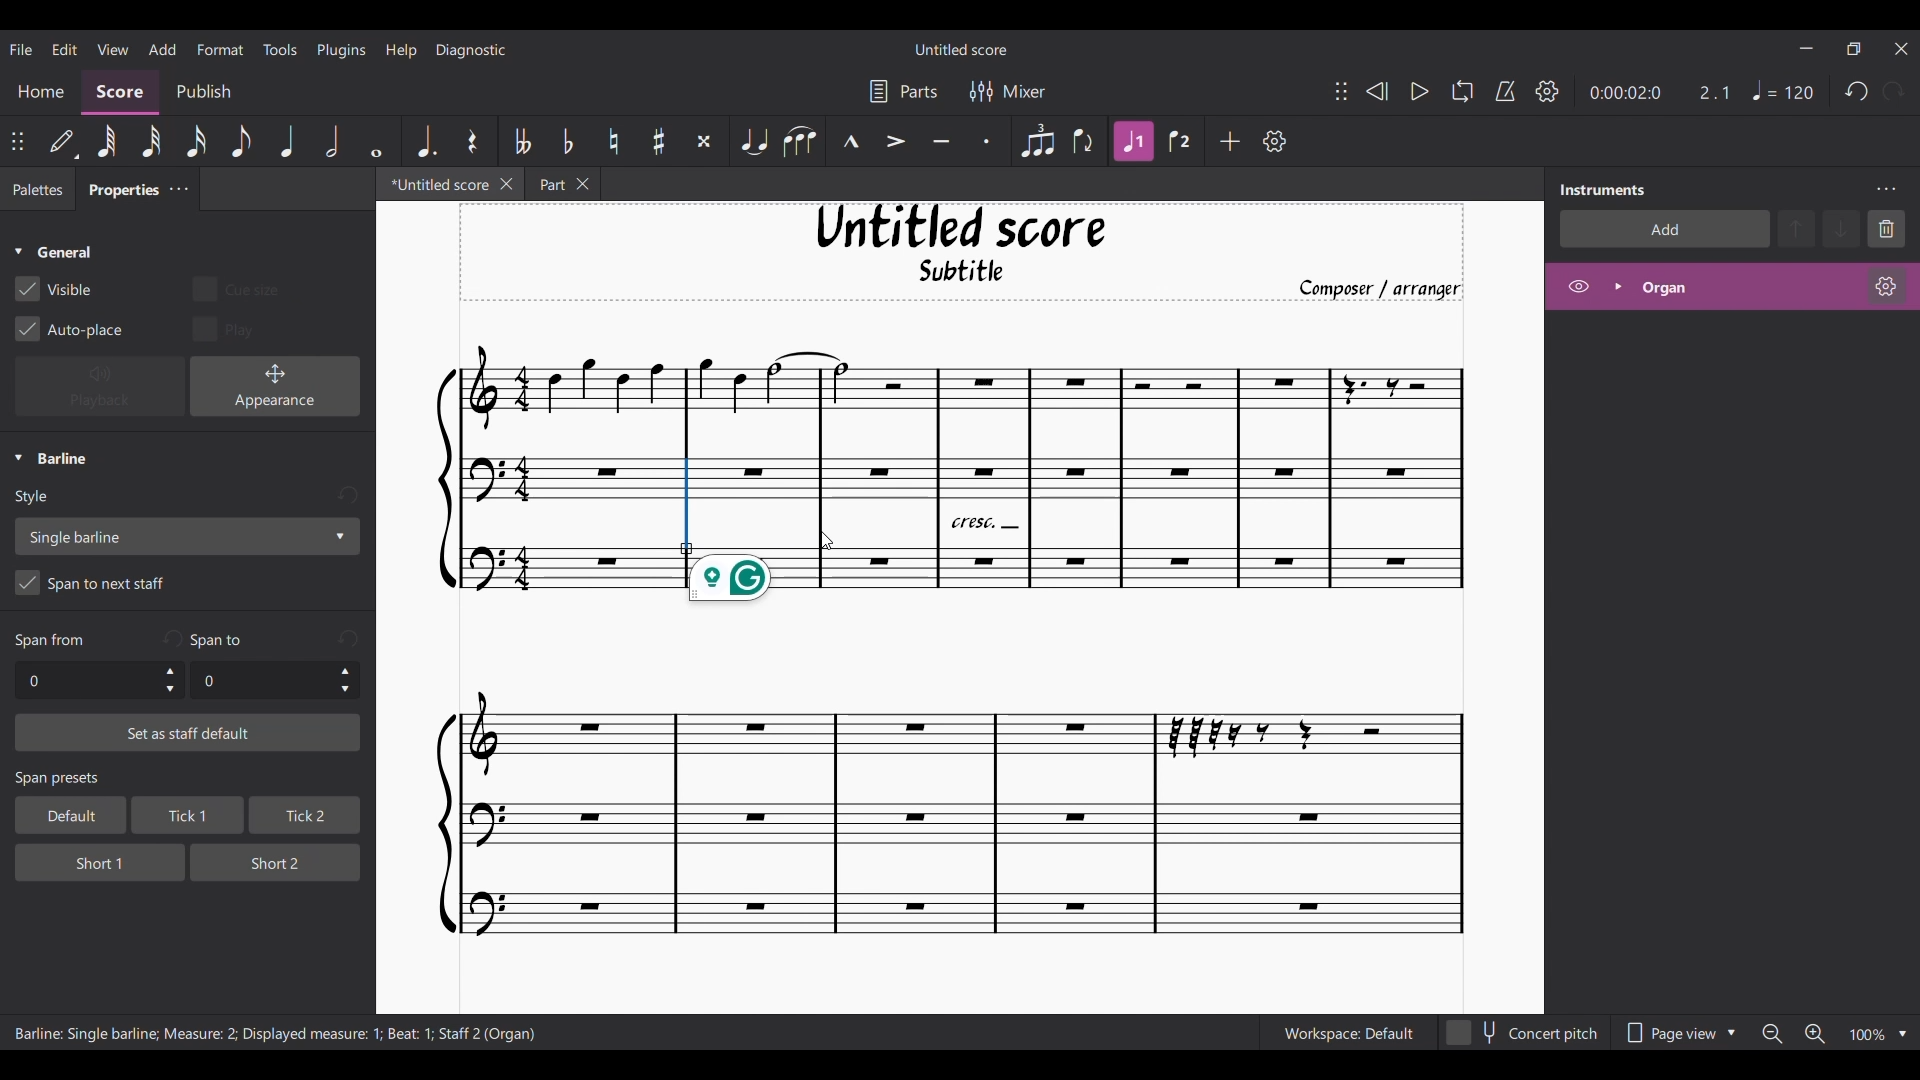 This screenshot has height=1080, width=1920. Describe the element at coordinates (117, 192) in the screenshot. I see `Properties tab, current selection` at that location.